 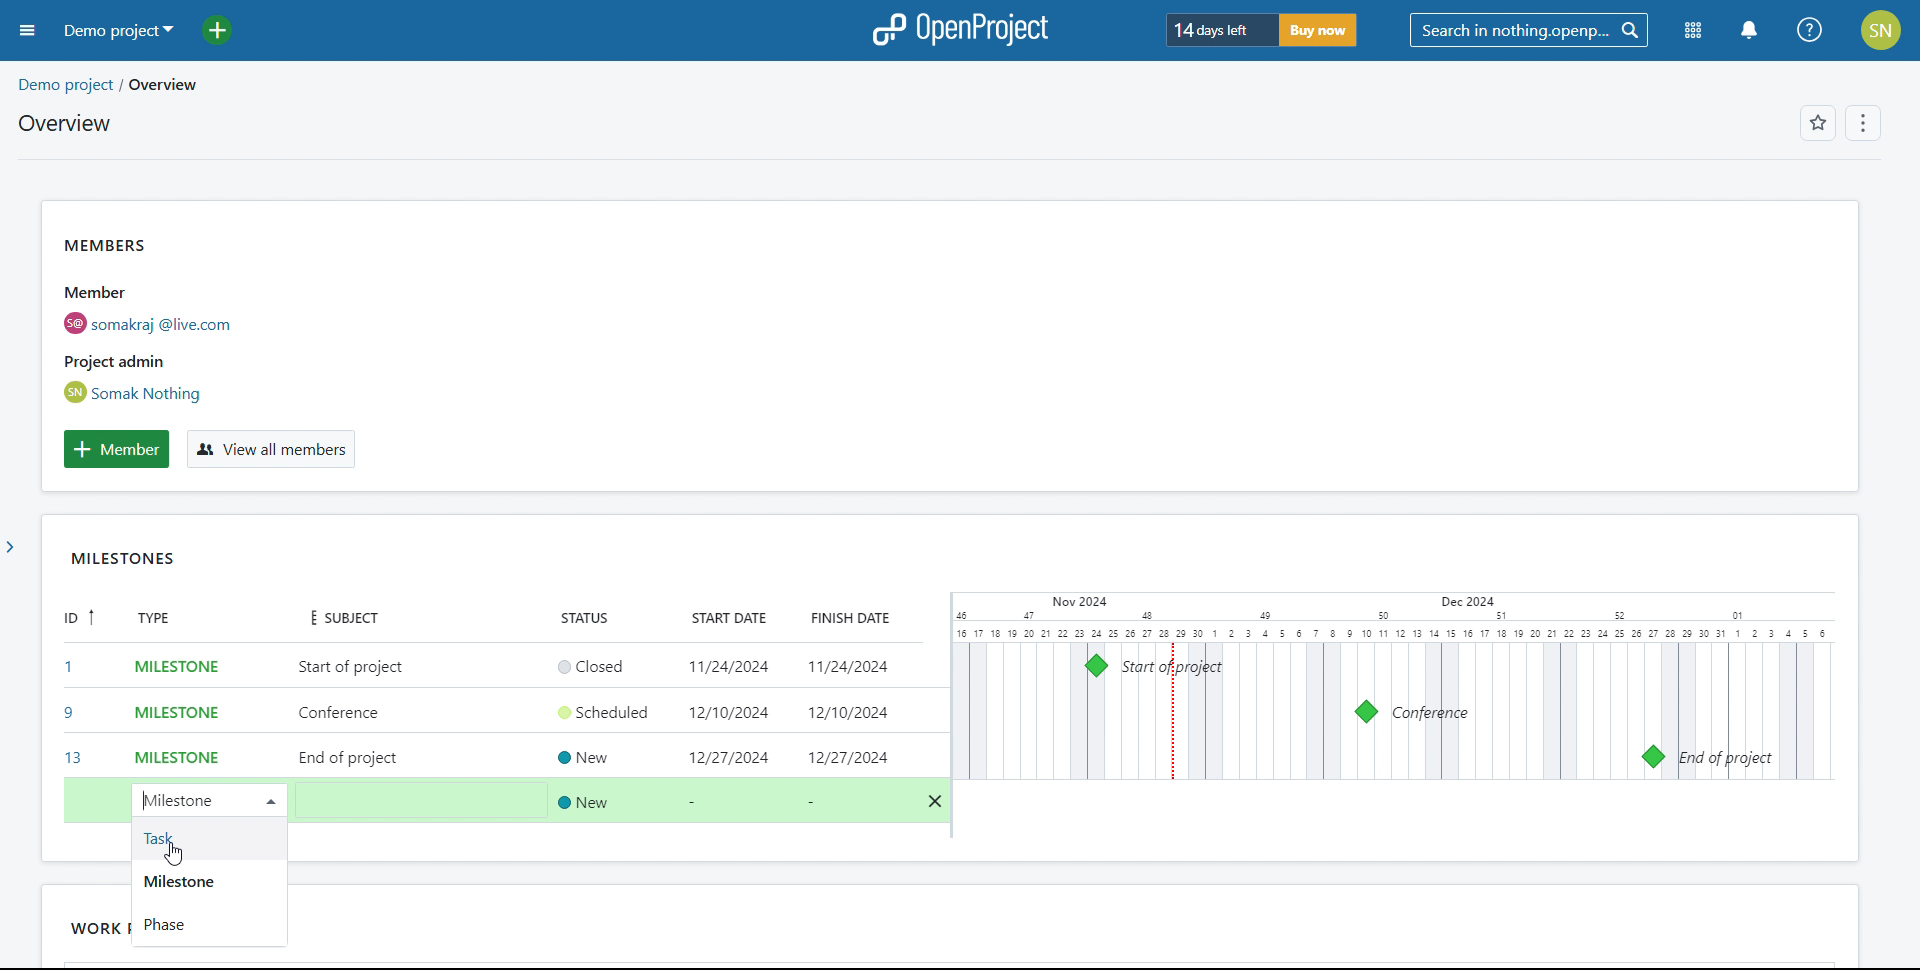 What do you see at coordinates (1841, 850) in the screenshot?
I see `resize widget` at bounding box center [1841, 850].